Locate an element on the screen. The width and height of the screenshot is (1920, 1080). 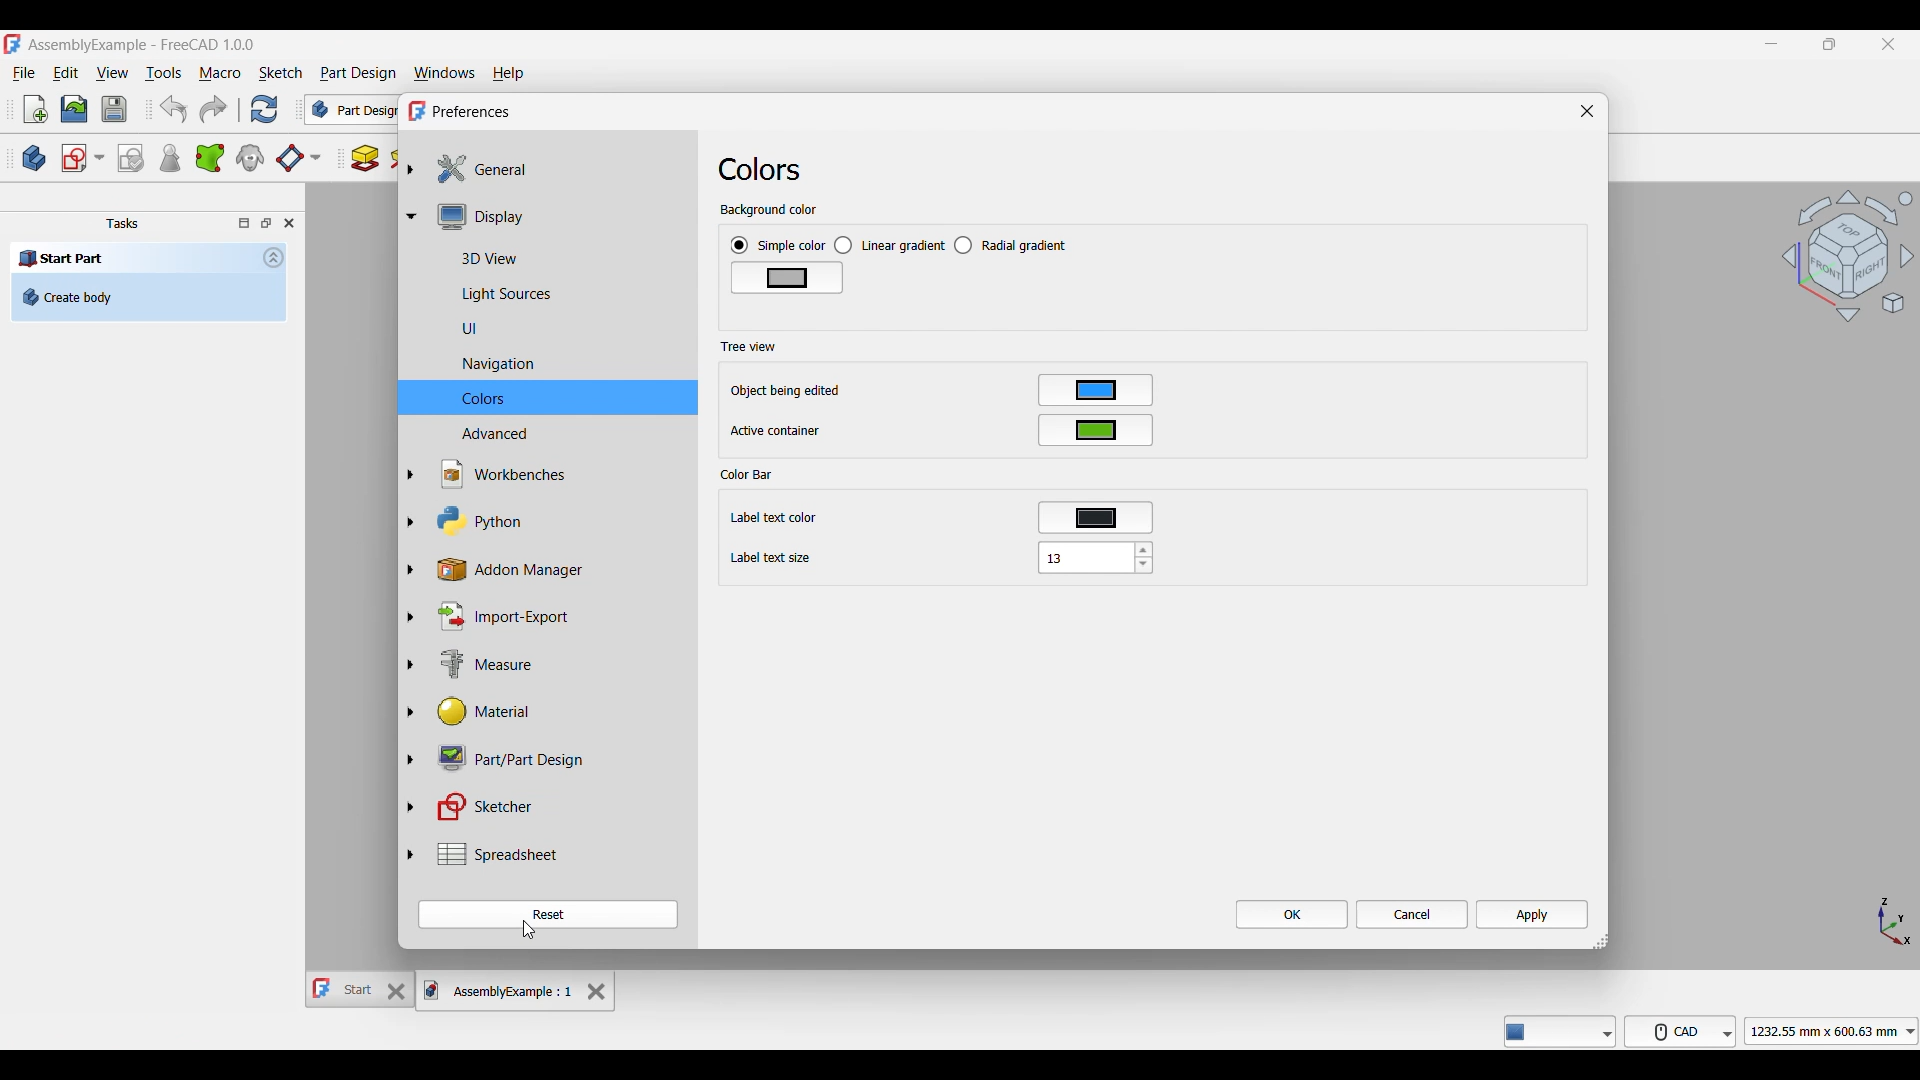
File menu is located at coordinates (24, 73).